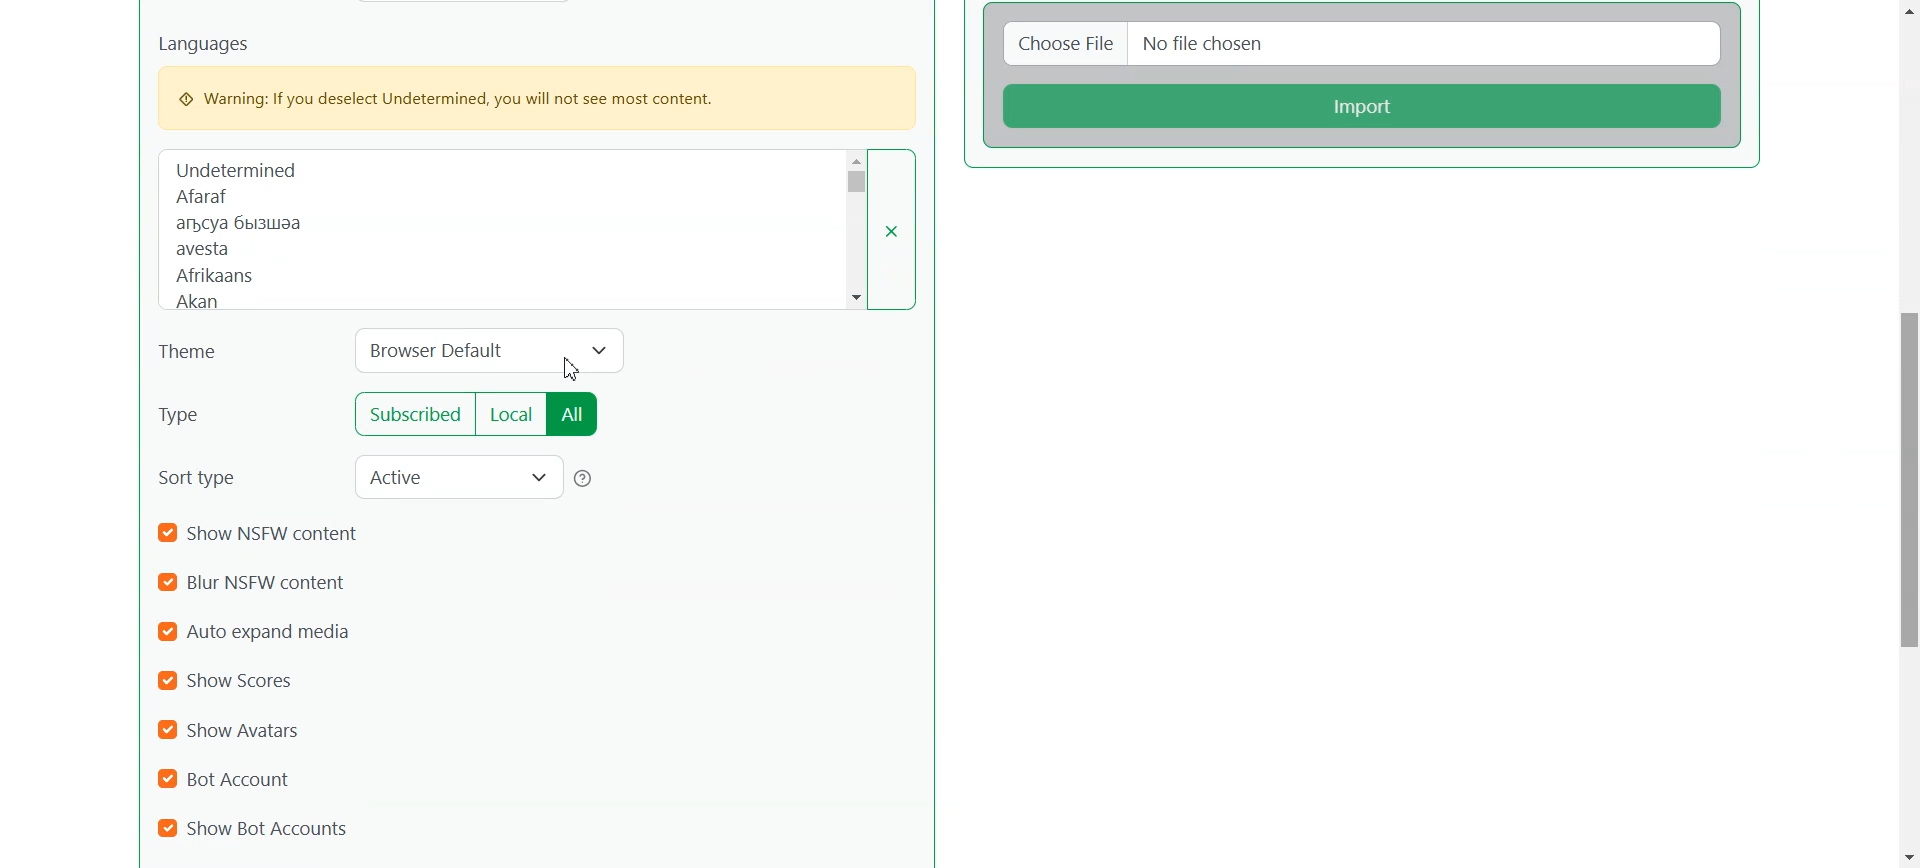 This screenshot has height=868, width=1920. What do you see at coordinates (903, 228) in the screenshot?
I see `Close` at bounding box center [903, 228].